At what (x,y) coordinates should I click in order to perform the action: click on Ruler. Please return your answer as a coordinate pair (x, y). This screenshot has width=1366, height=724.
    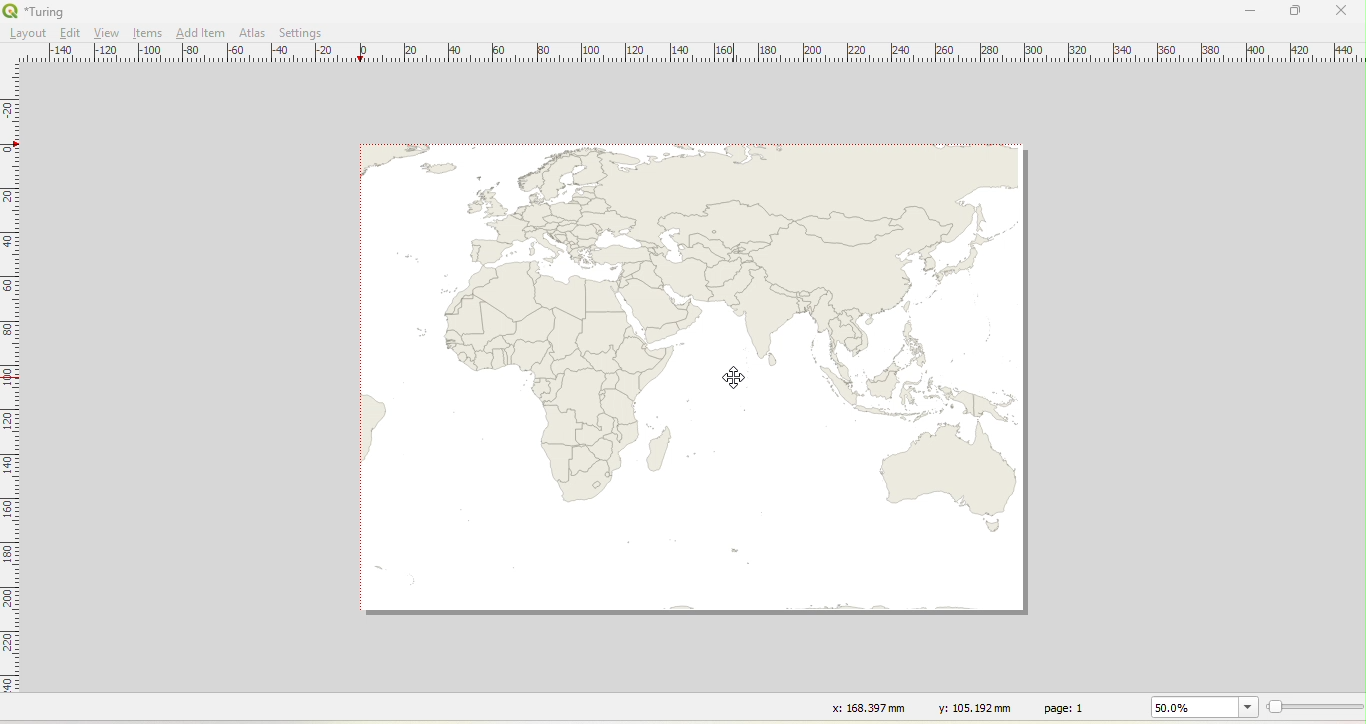
    Looking at the image, I should click on (11, 391).